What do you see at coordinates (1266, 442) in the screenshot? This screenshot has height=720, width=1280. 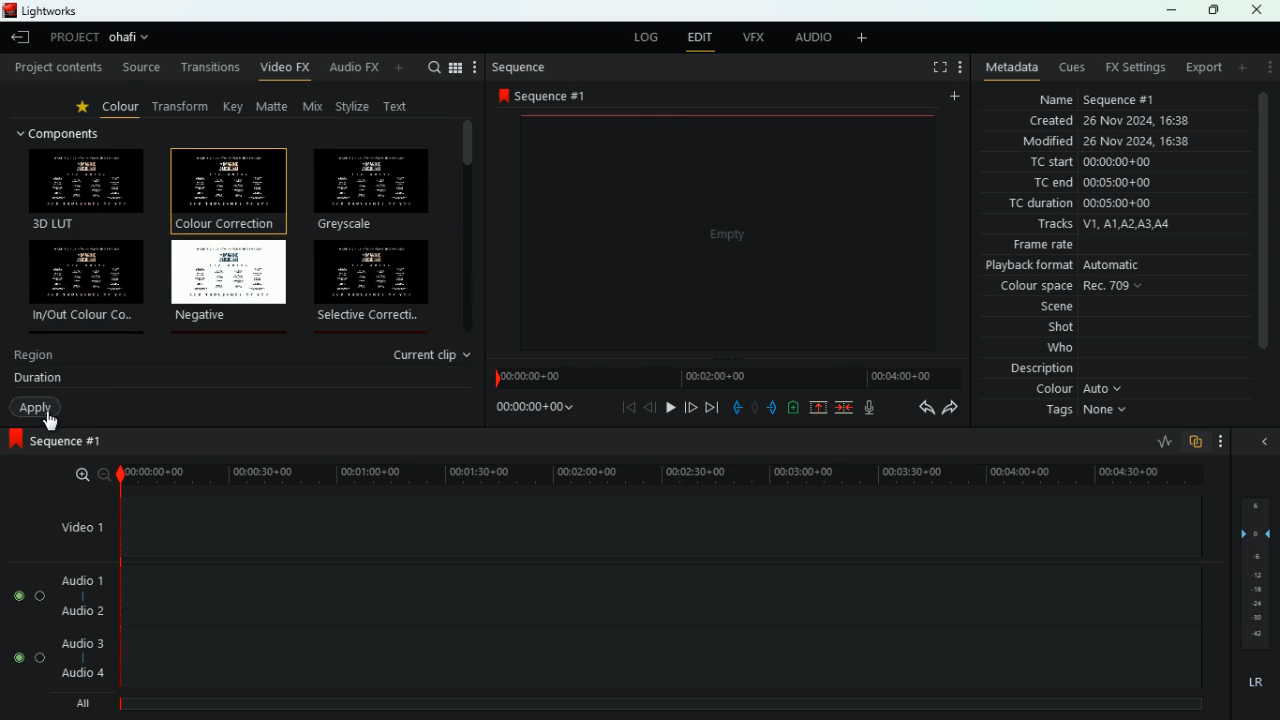 I see `opener` at bounding box center [1266, 442].